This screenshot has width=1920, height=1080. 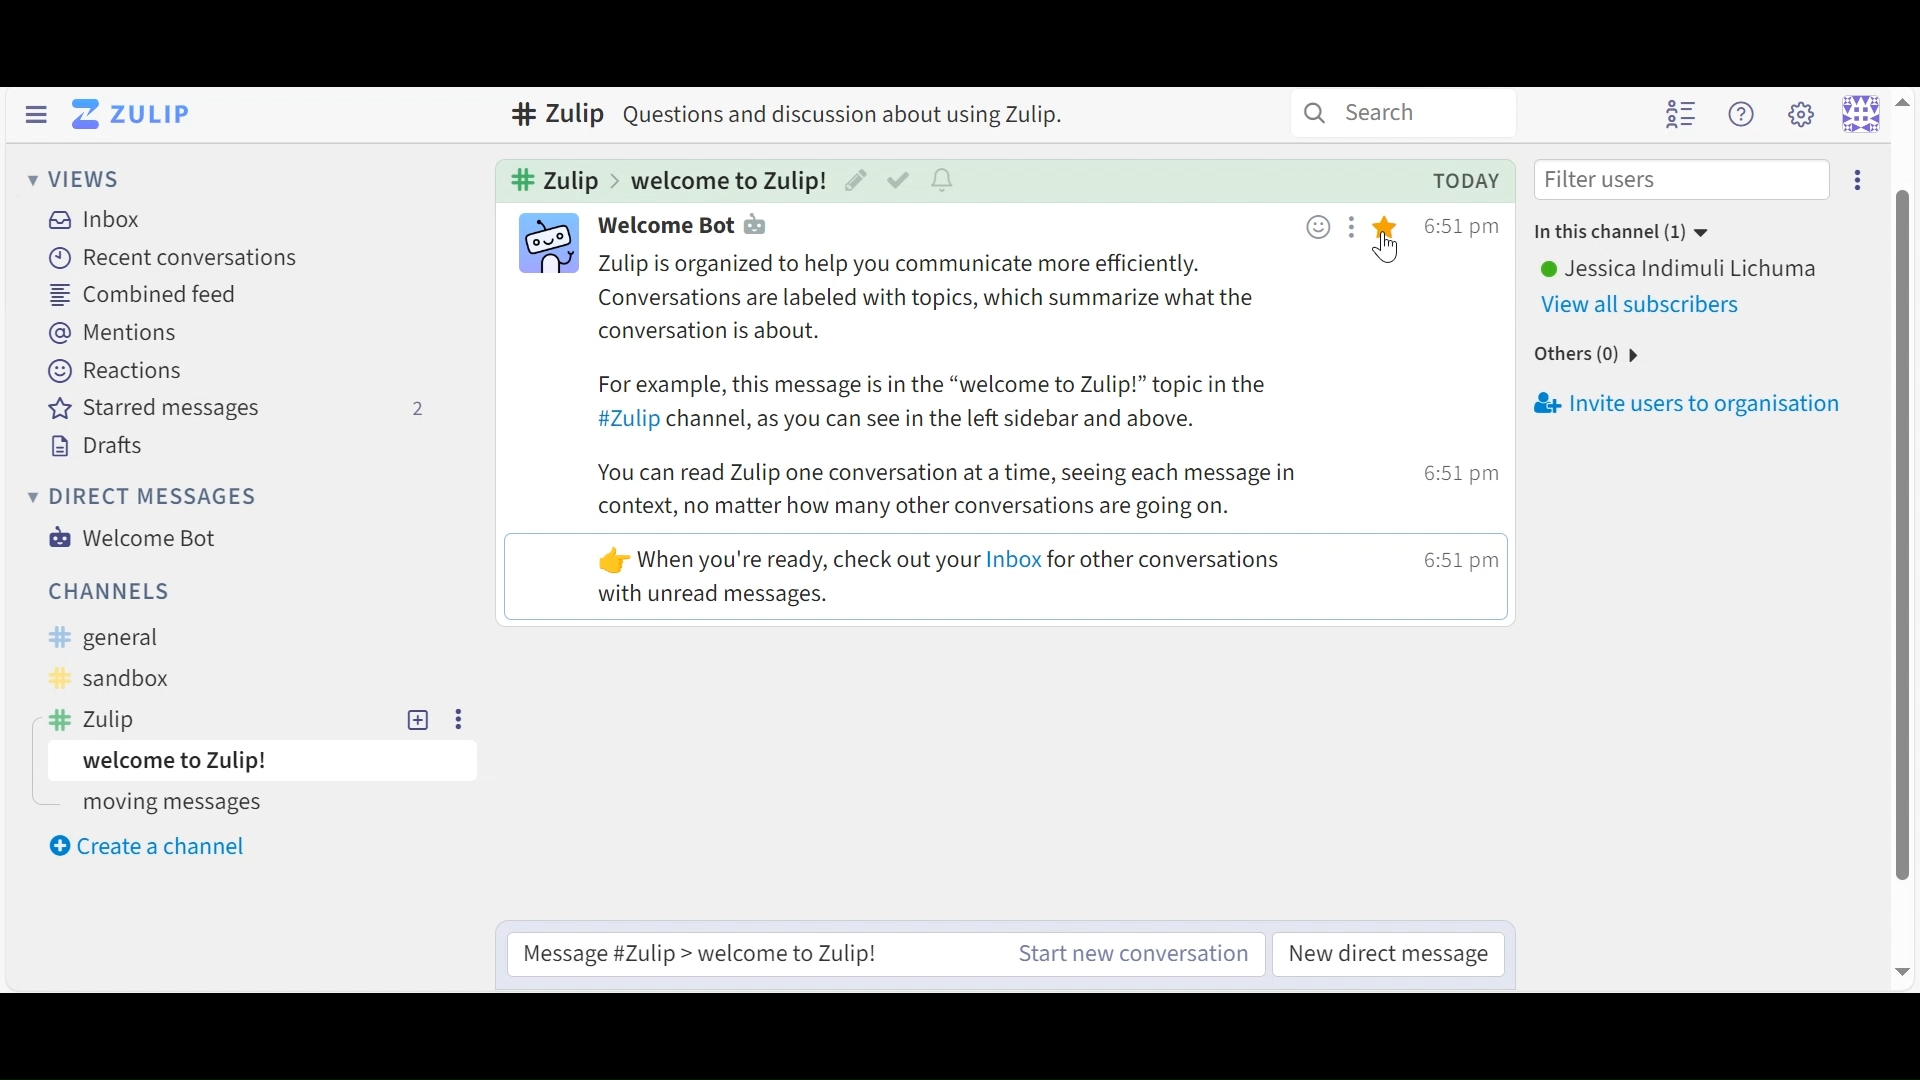 What do you see at coordinates (134, 295) in the screenshot?
I see `Combined Feed` at bounding box center [134, 295].